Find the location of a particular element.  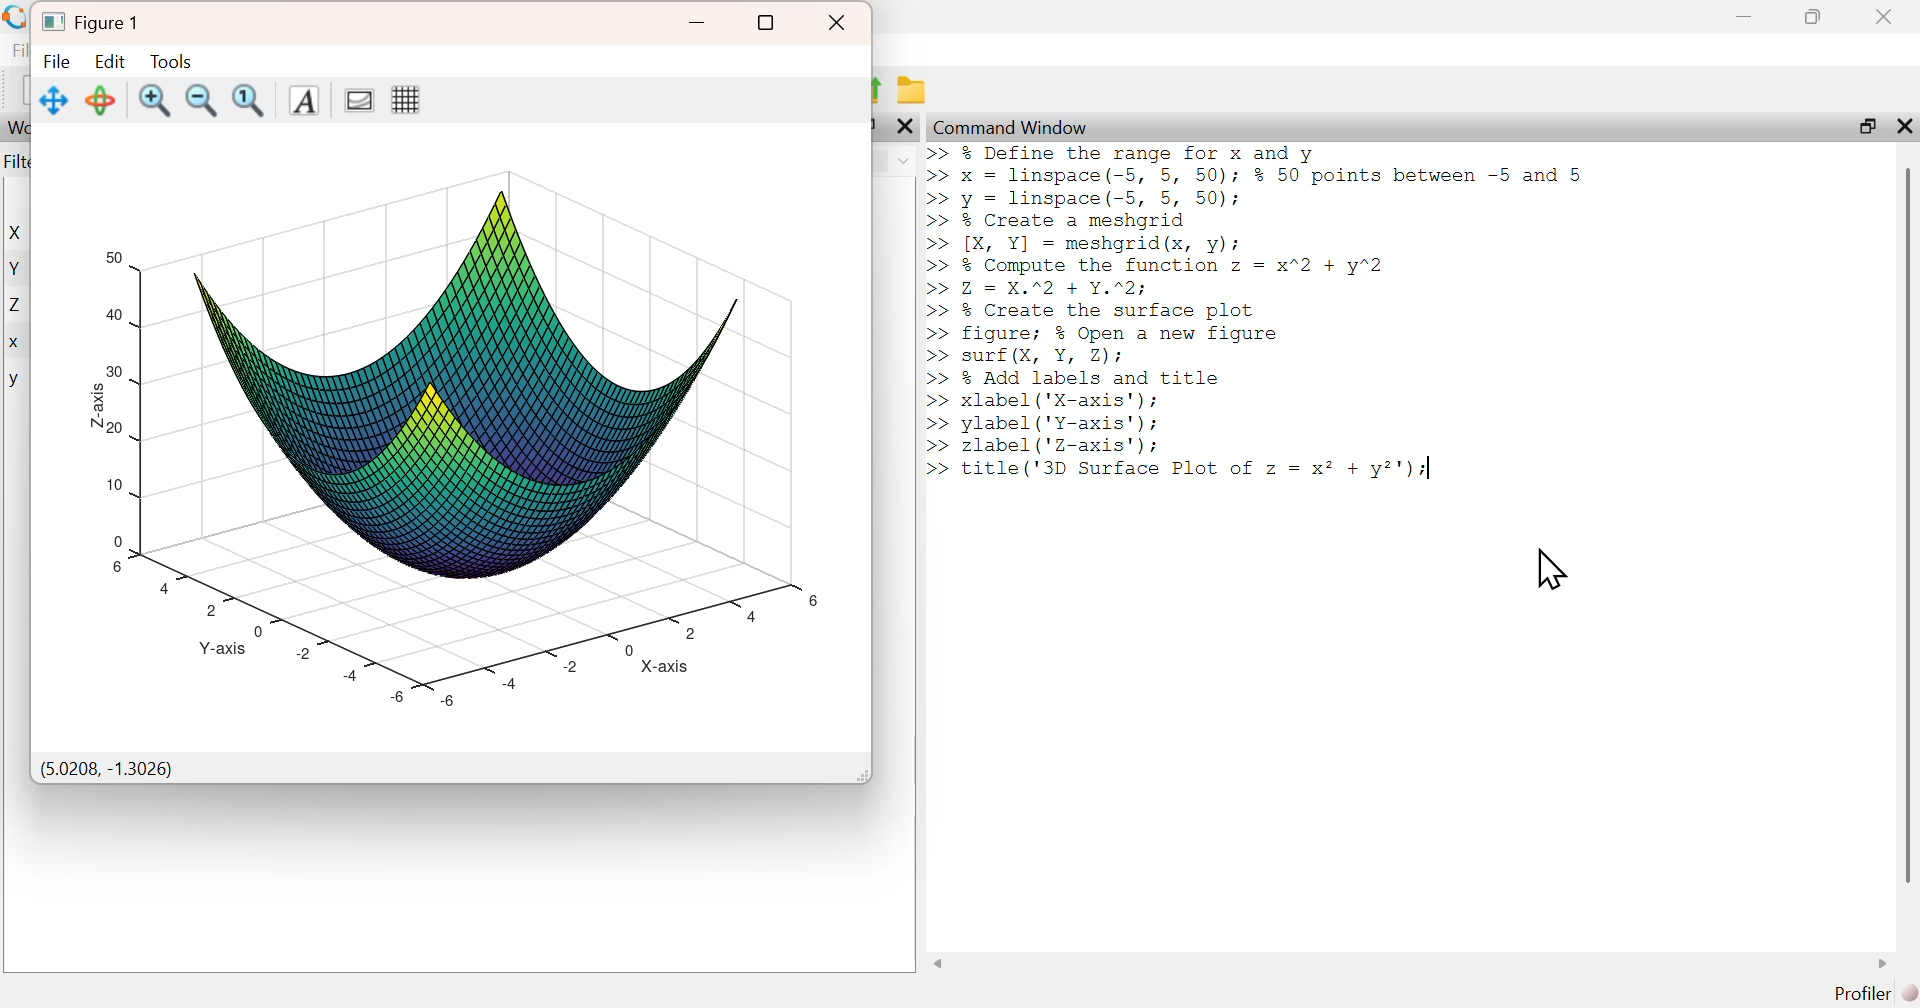

maximize is located at coordinates (1865, 125).